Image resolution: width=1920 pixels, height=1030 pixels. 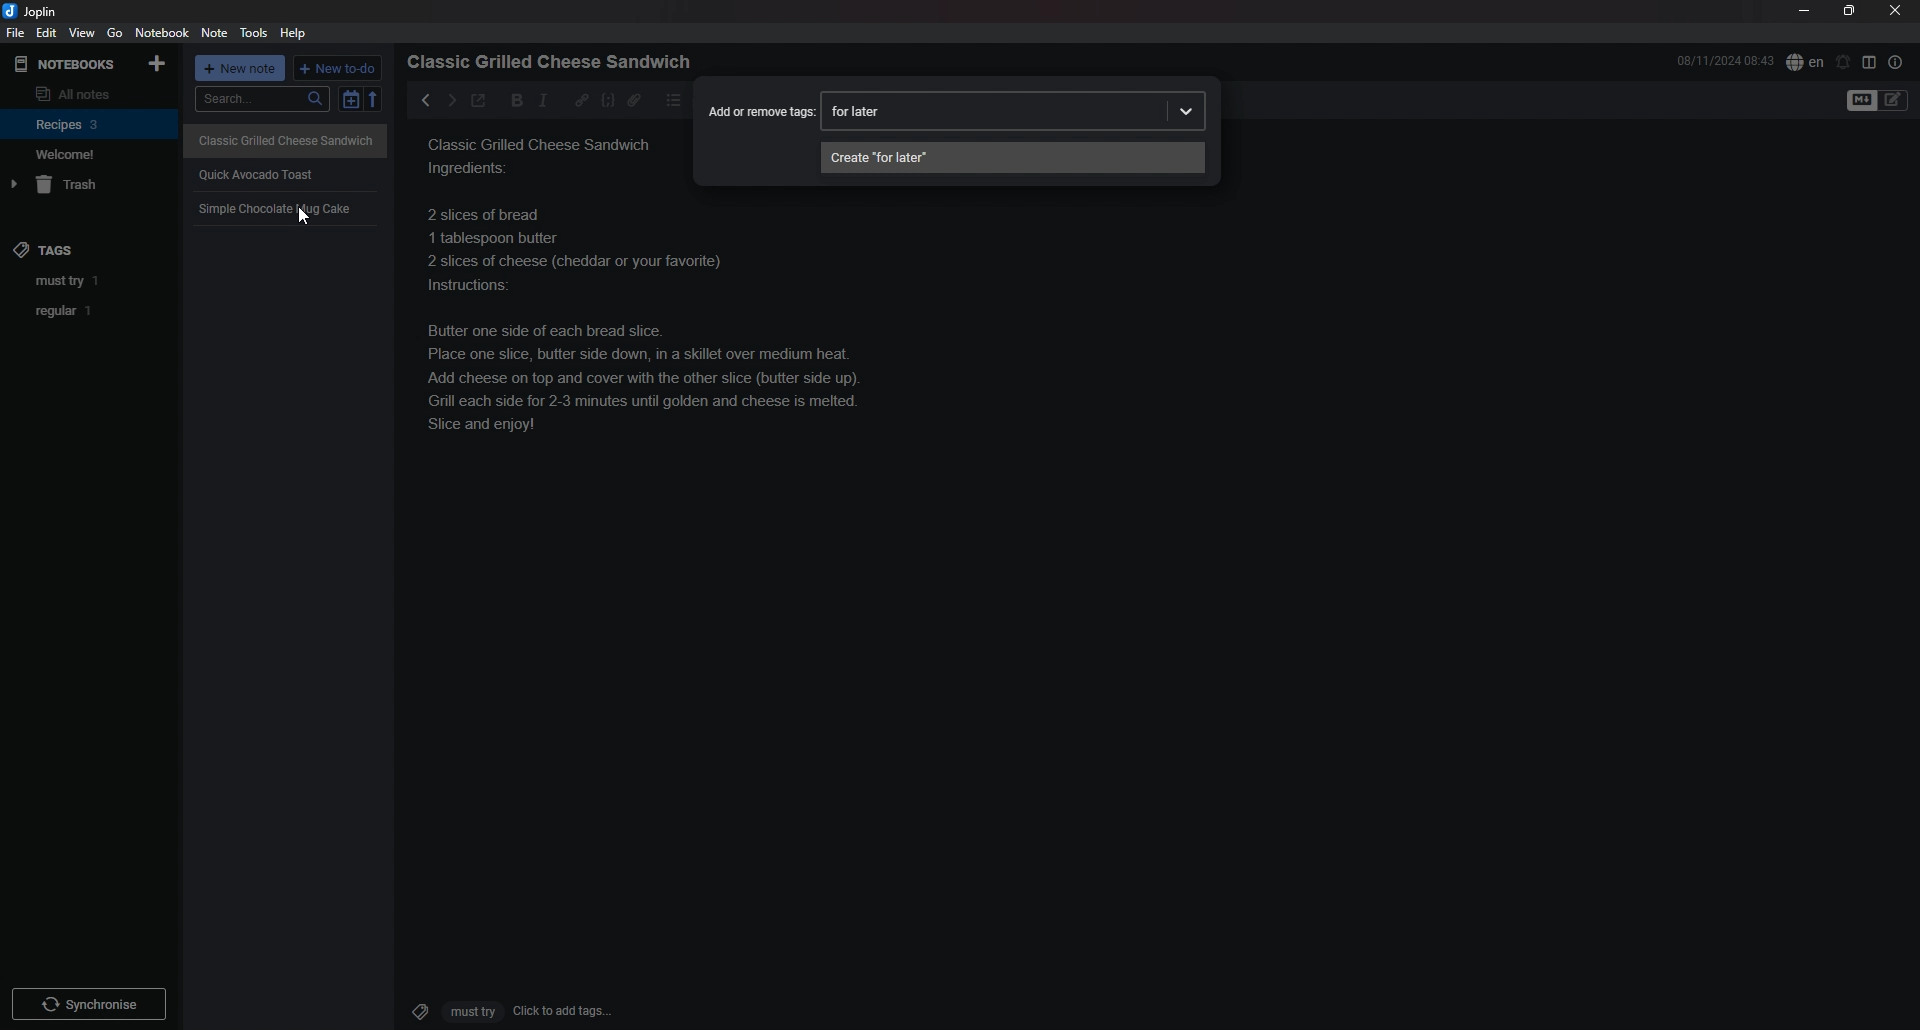 What do you see at coordinates (582, 99) in the screenshot?
I see `hyperlink` at bounding box center [582, 99].